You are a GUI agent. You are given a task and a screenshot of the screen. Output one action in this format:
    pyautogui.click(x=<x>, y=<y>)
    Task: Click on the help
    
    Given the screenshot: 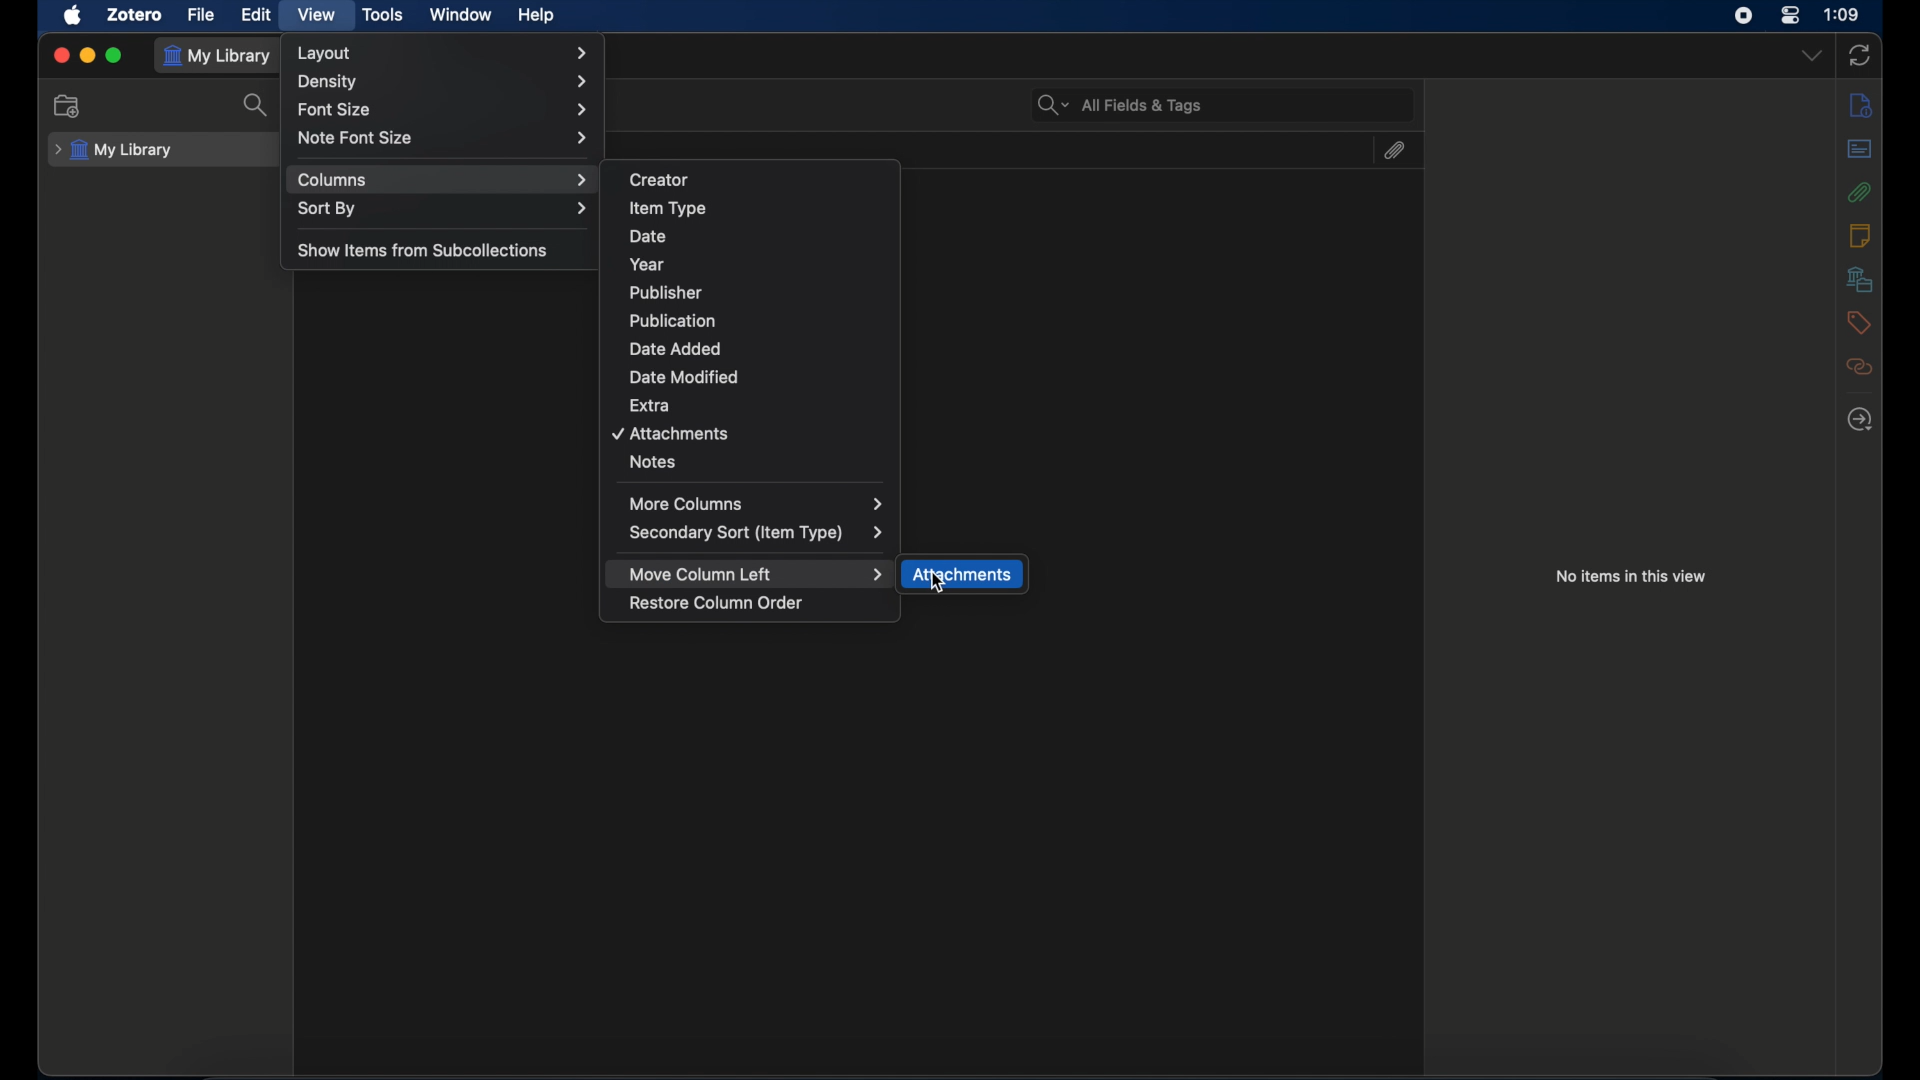 What is the action you would take?
    pyautogui.click(x=535, y=16)
    